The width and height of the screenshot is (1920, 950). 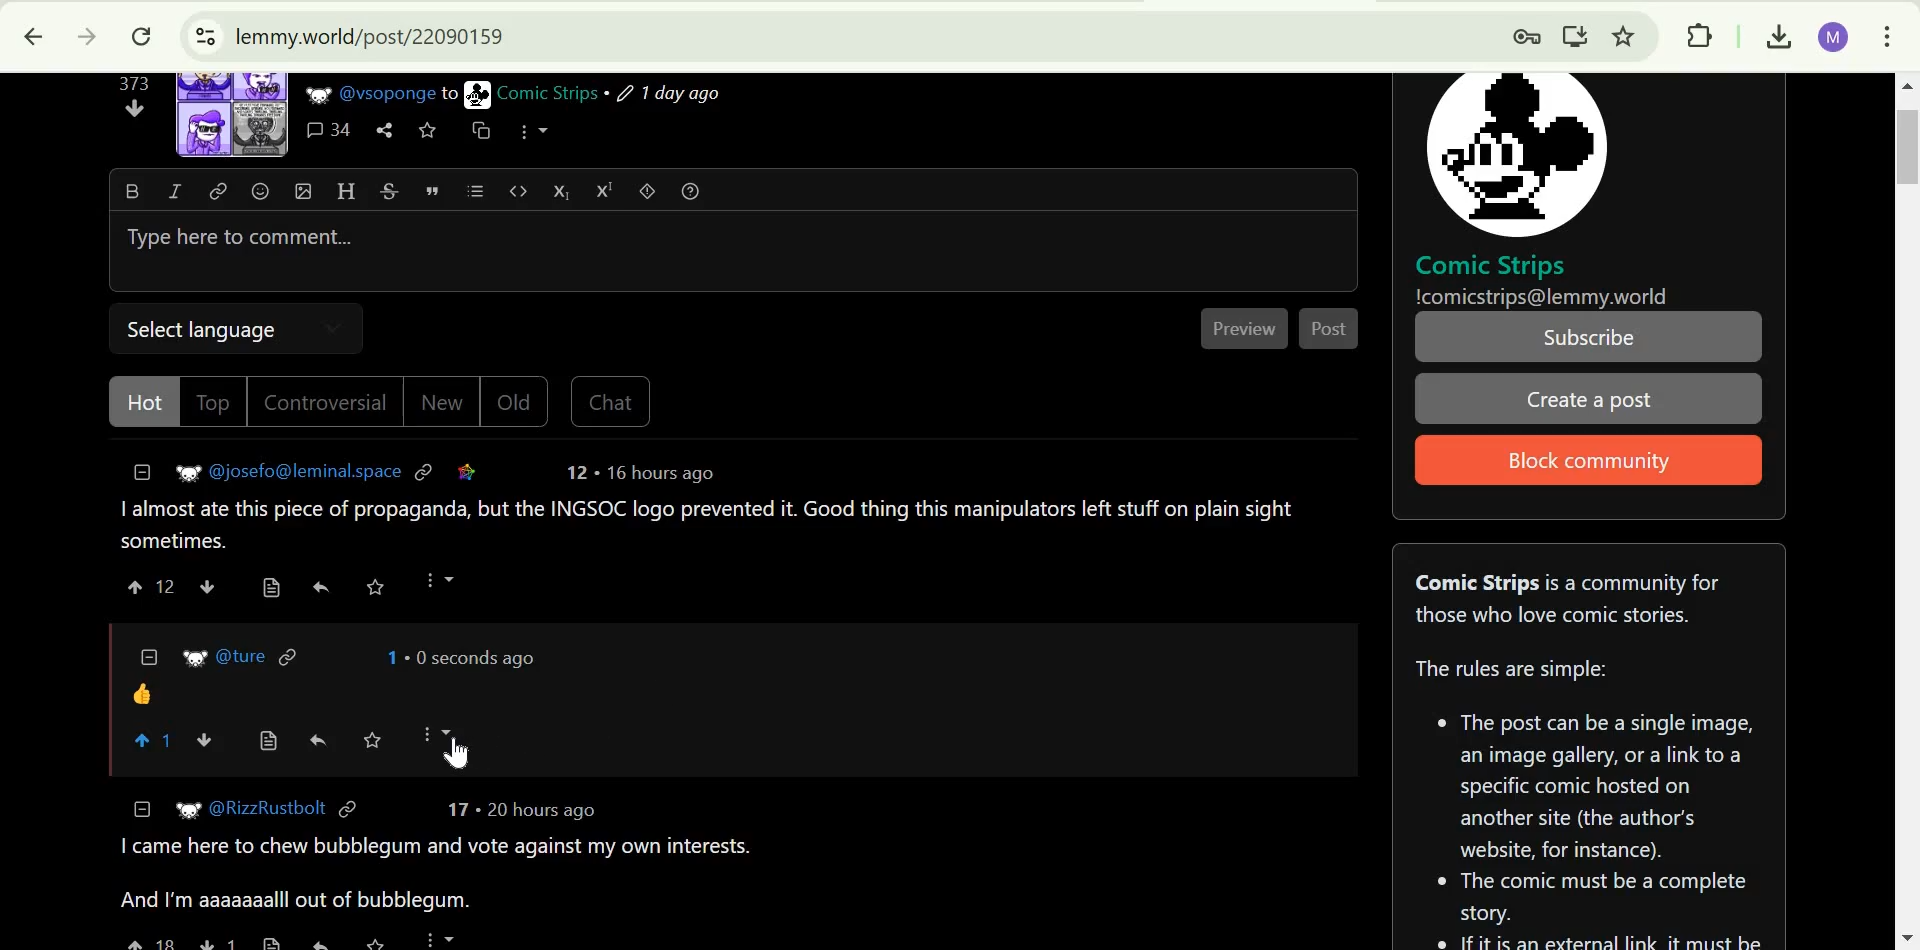 What do you see at coordinates (149, 655) in the screenshot?
I see `collapse` at bounding box center [149, 655].